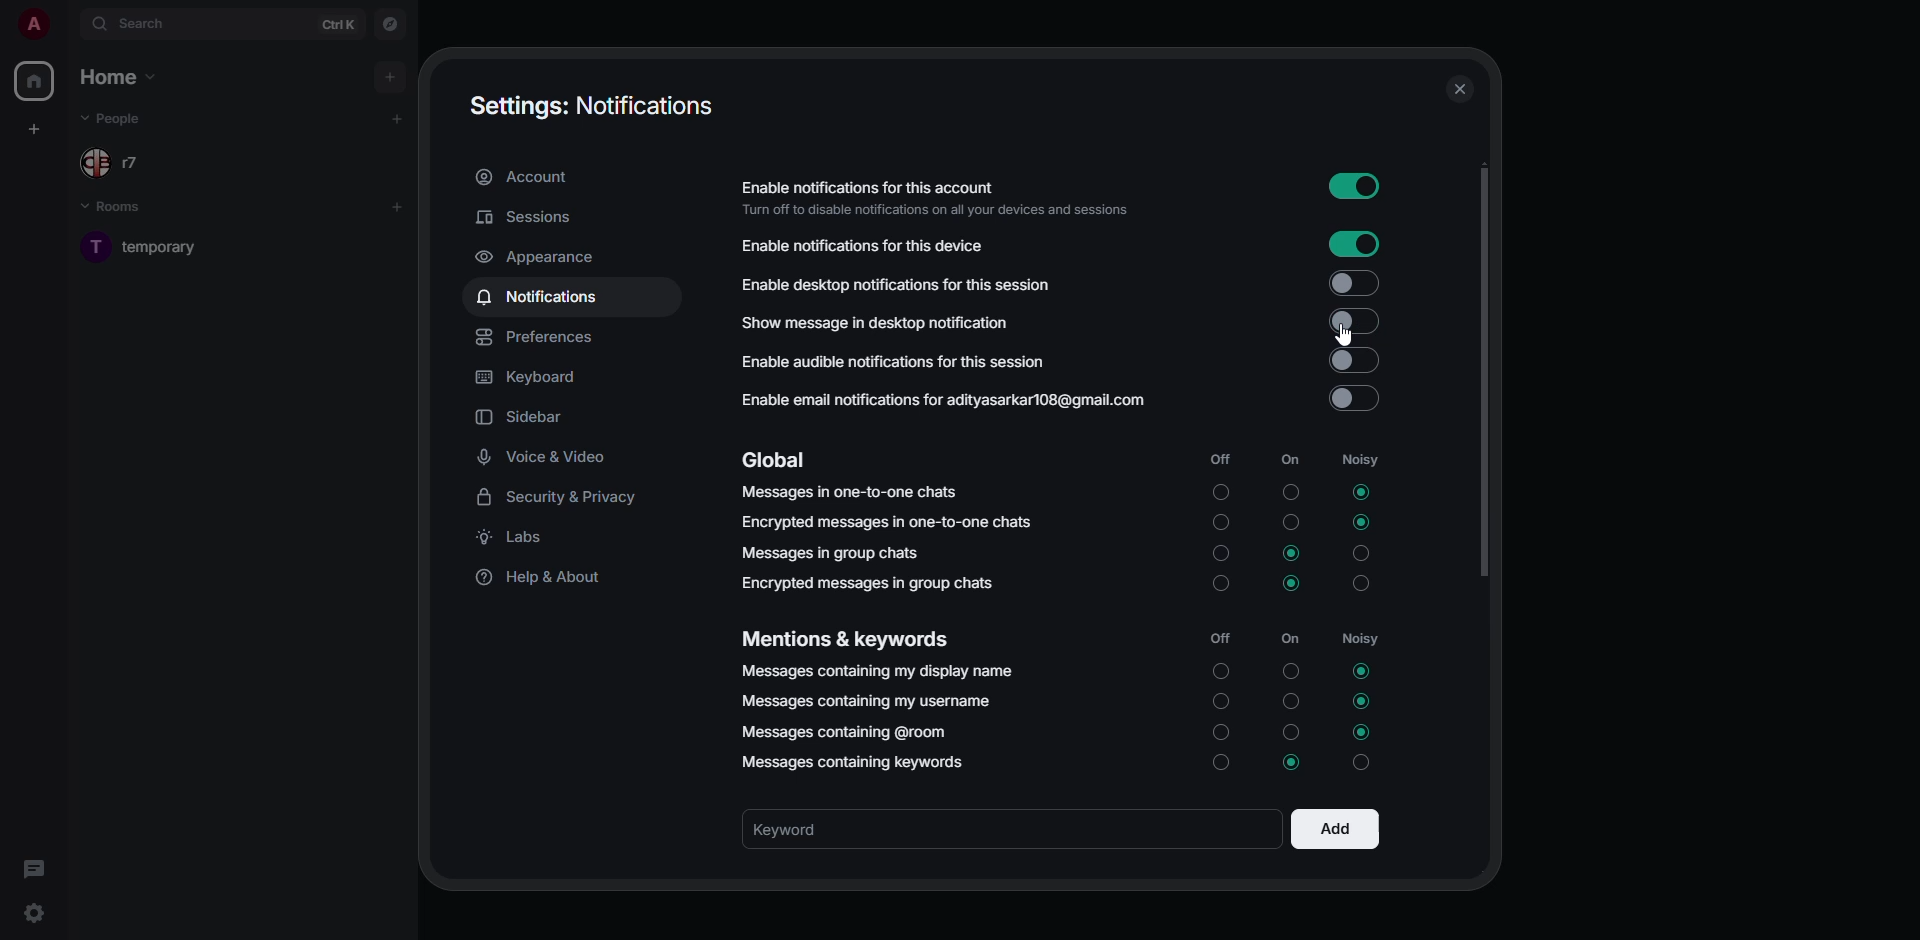 The height and width of the screenshot is (940, 1920). Describe the element at coordinates (526, 418) in the screenshot. I see `sidebar` at that location.